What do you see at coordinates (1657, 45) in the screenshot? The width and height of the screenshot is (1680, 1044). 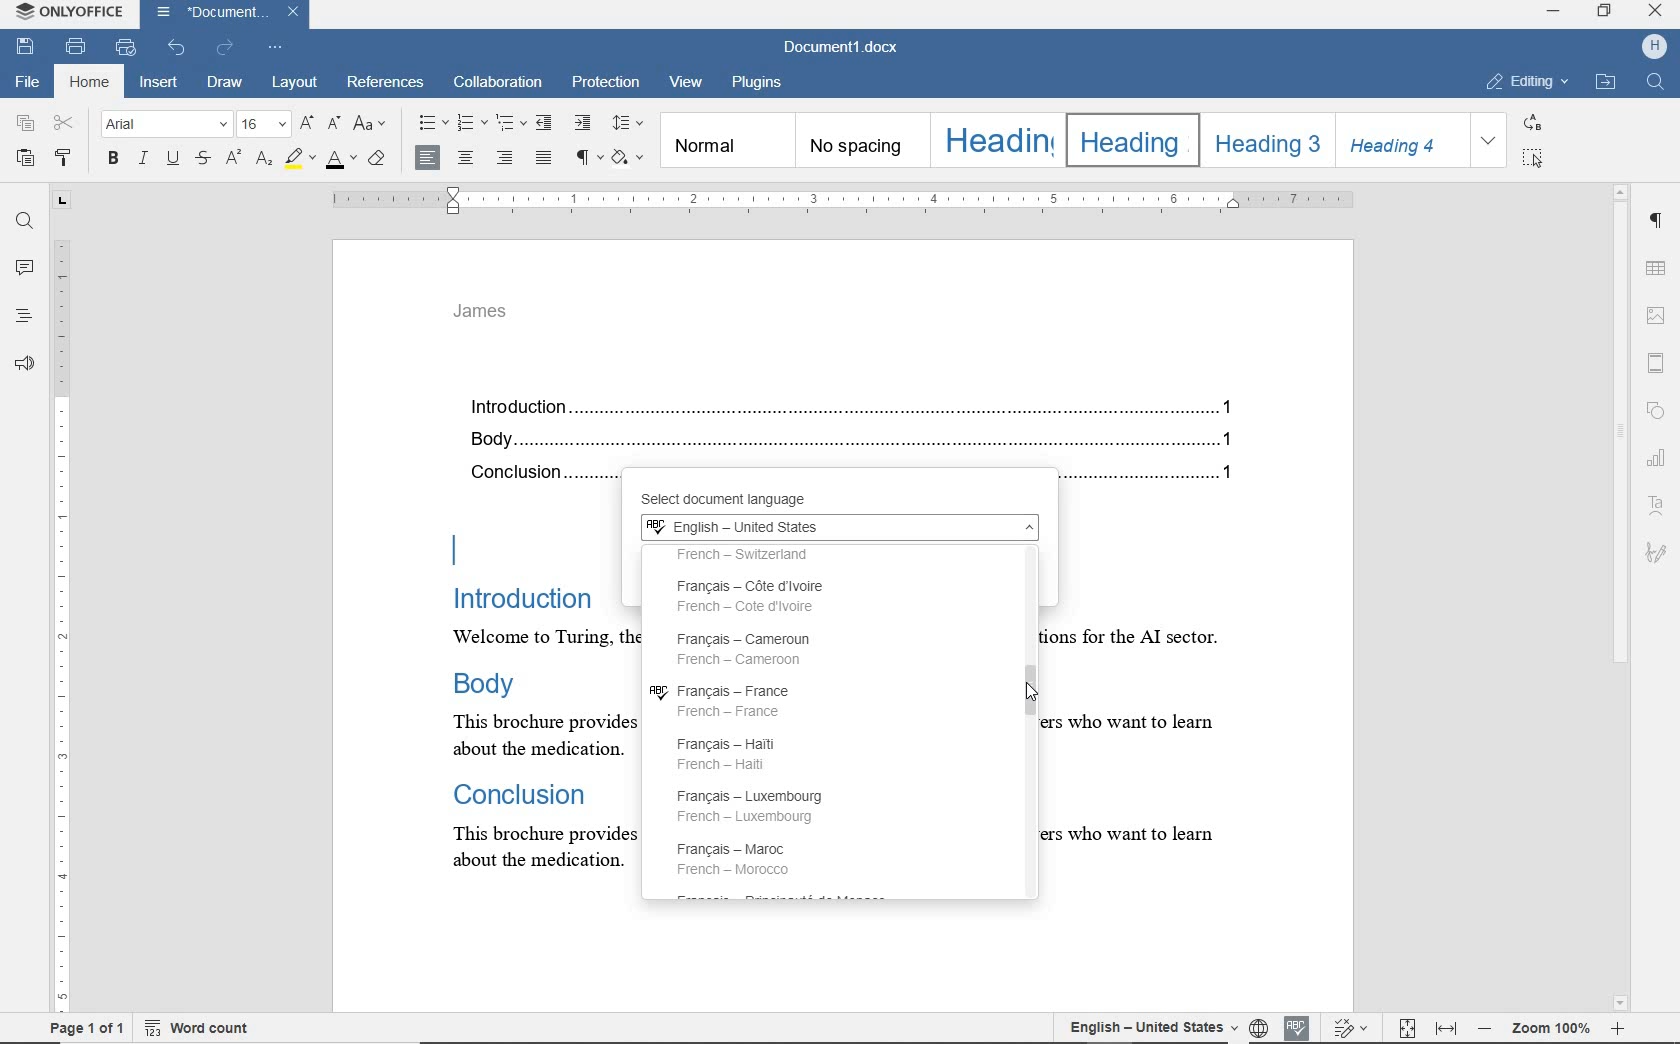 I see `profile` at bounding box center [1657, 45].